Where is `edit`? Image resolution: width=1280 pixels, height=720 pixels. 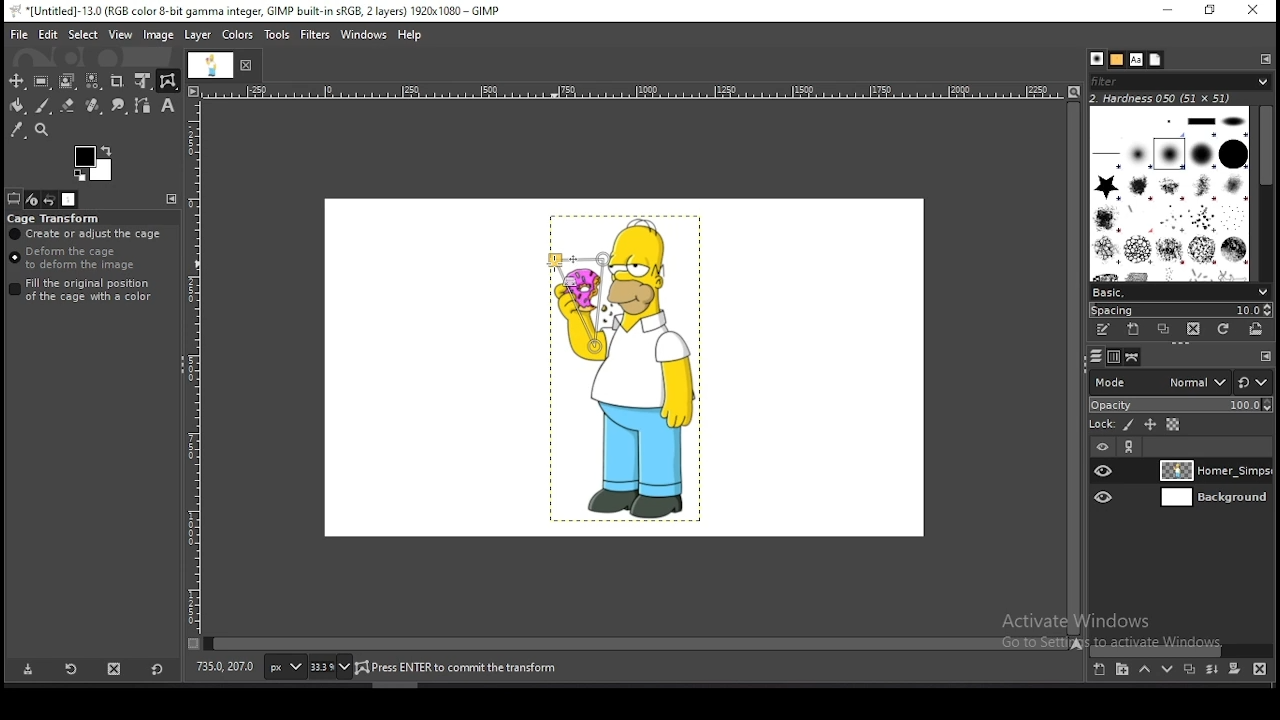 edit is located at coordinates (48, 35).